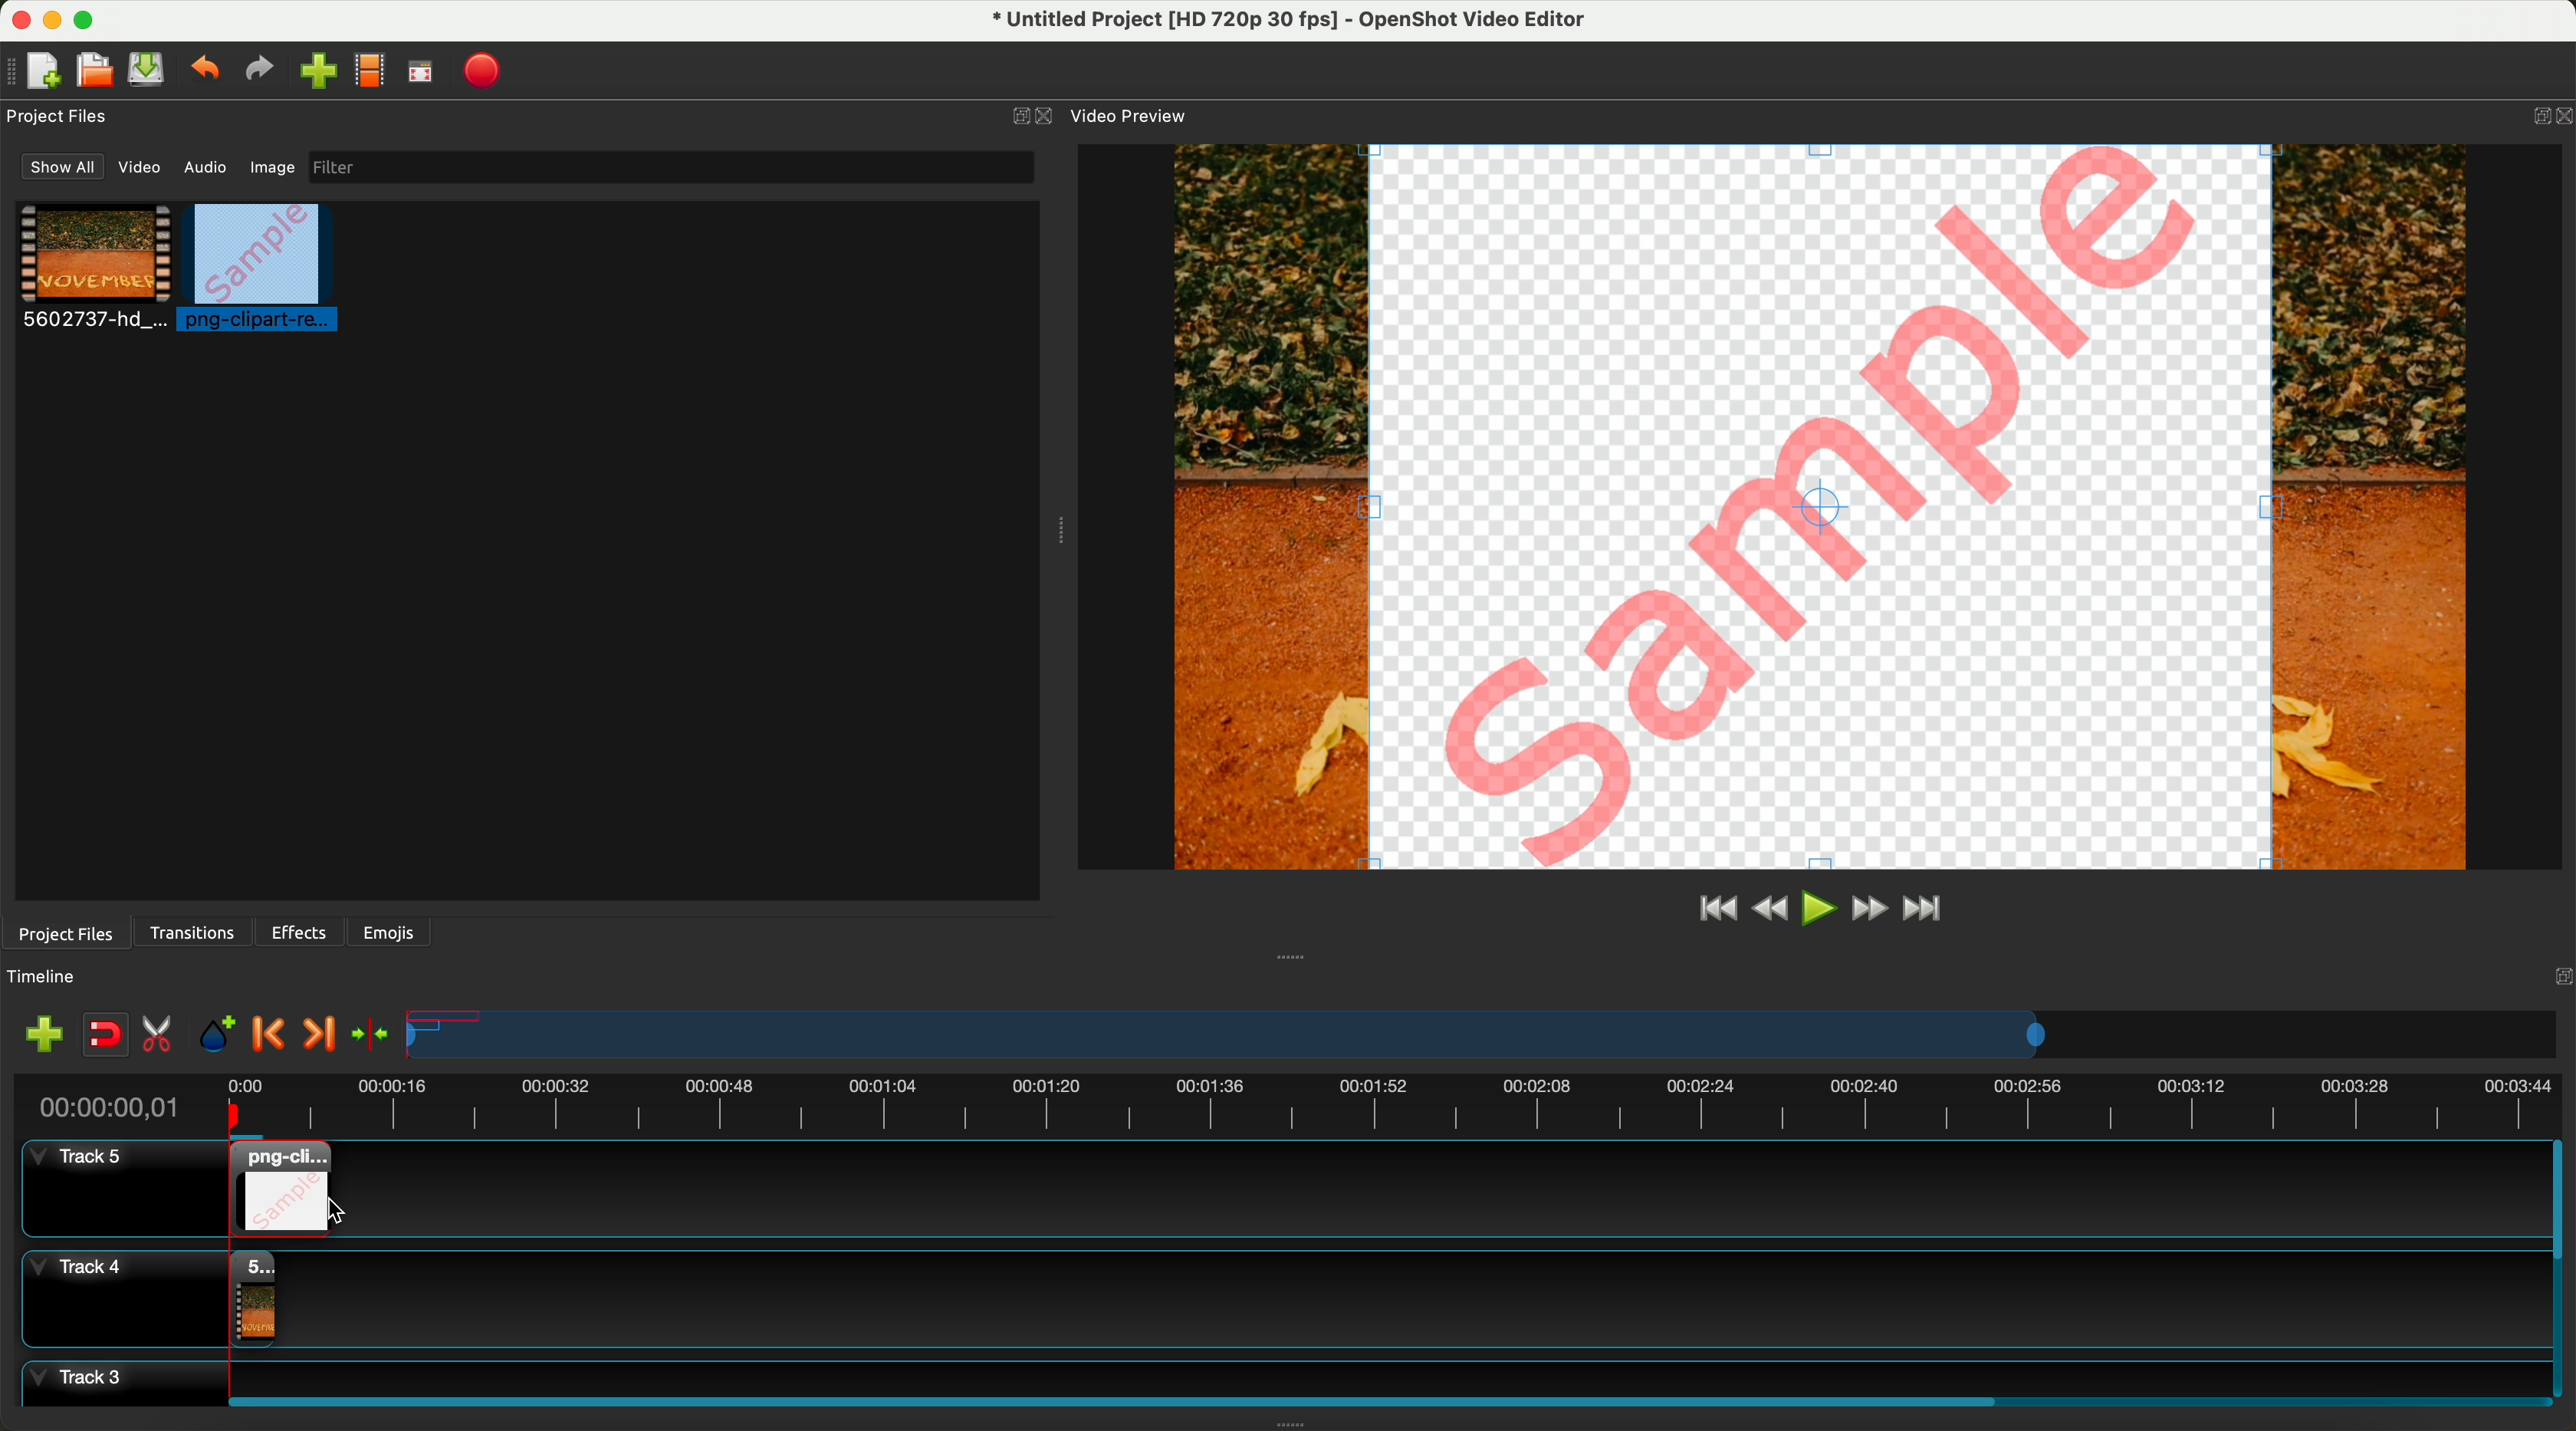  Describe the element at coordinates (375, 74) in the screenshot. I see `choose profile` at that location.